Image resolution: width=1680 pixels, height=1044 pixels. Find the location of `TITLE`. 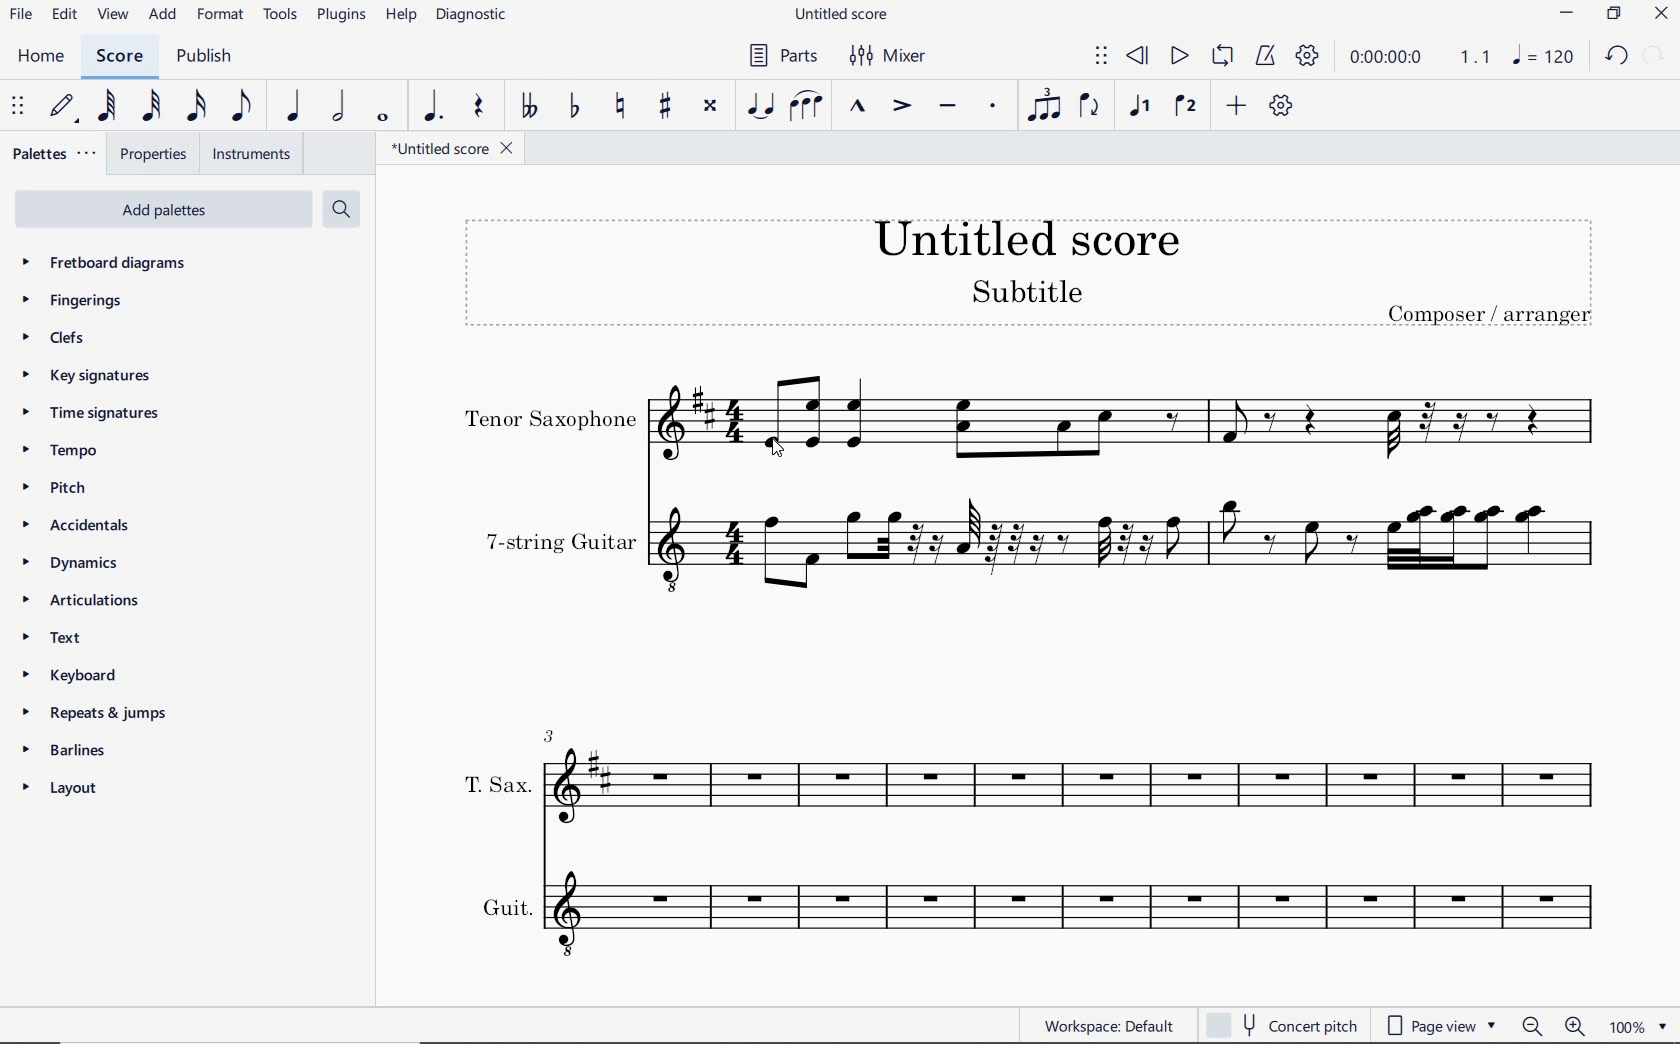

TITLE is located at coordinates (1025, 268).